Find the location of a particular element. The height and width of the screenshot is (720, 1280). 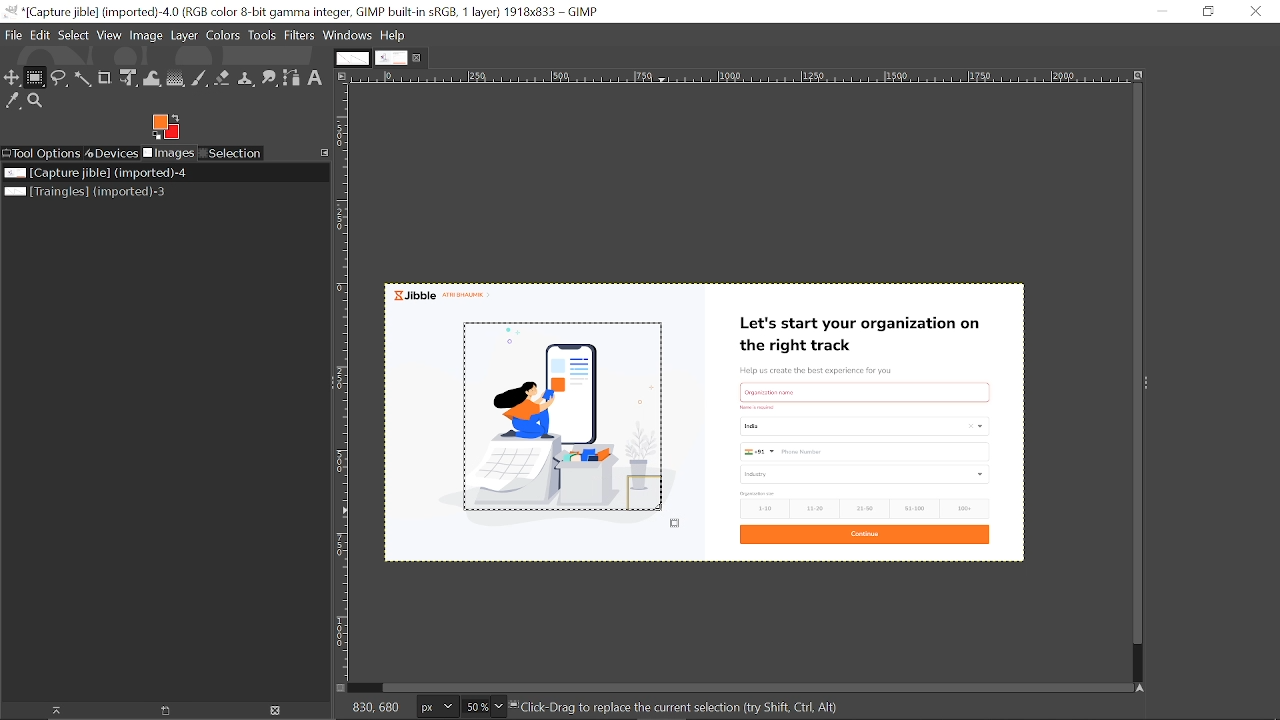

Add text is located at coordinates (315, 77).